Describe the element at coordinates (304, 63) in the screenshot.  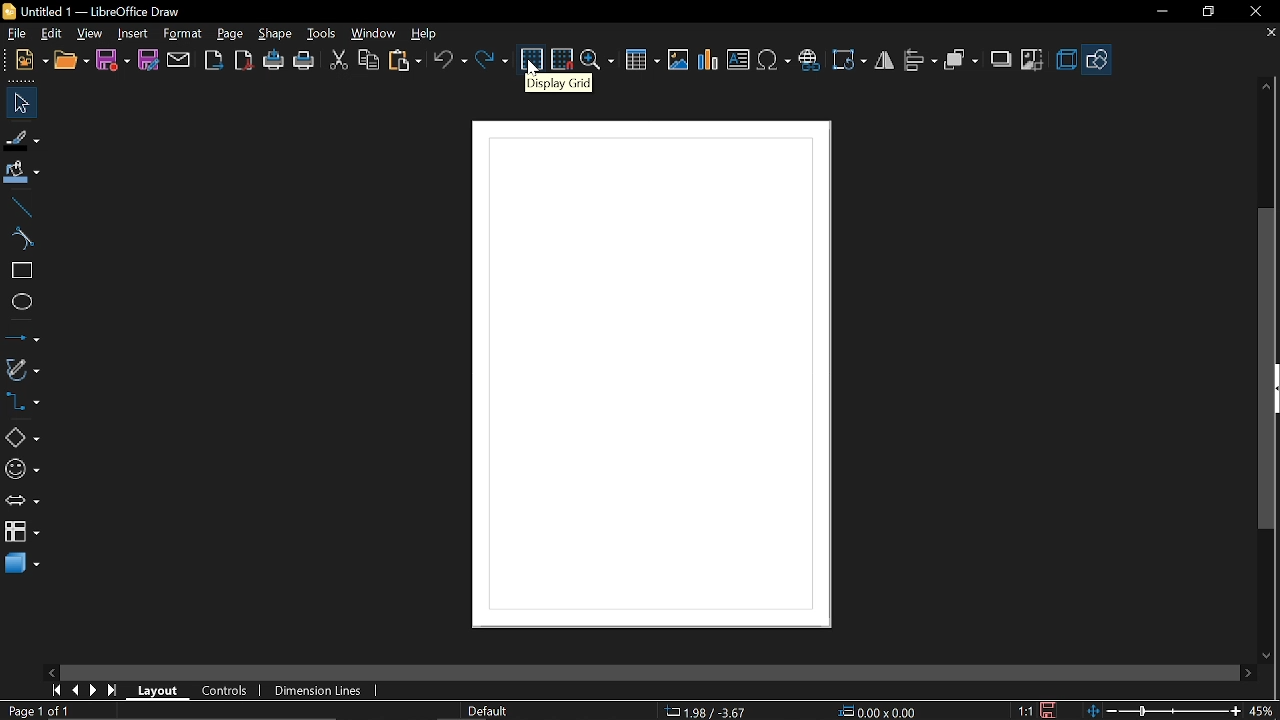
I see `Print` at that location.